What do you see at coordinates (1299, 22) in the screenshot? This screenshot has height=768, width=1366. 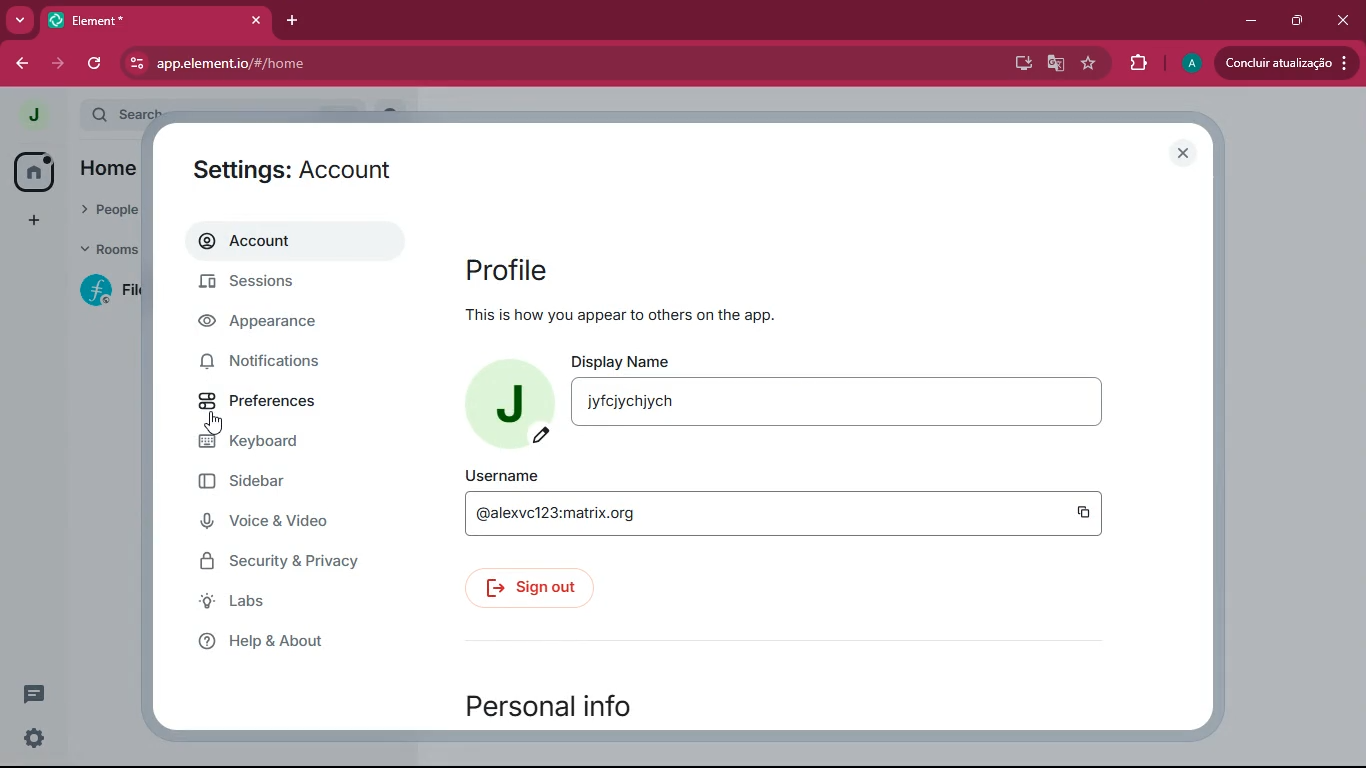 I see `maximize` at bounding box center [1299, 22].